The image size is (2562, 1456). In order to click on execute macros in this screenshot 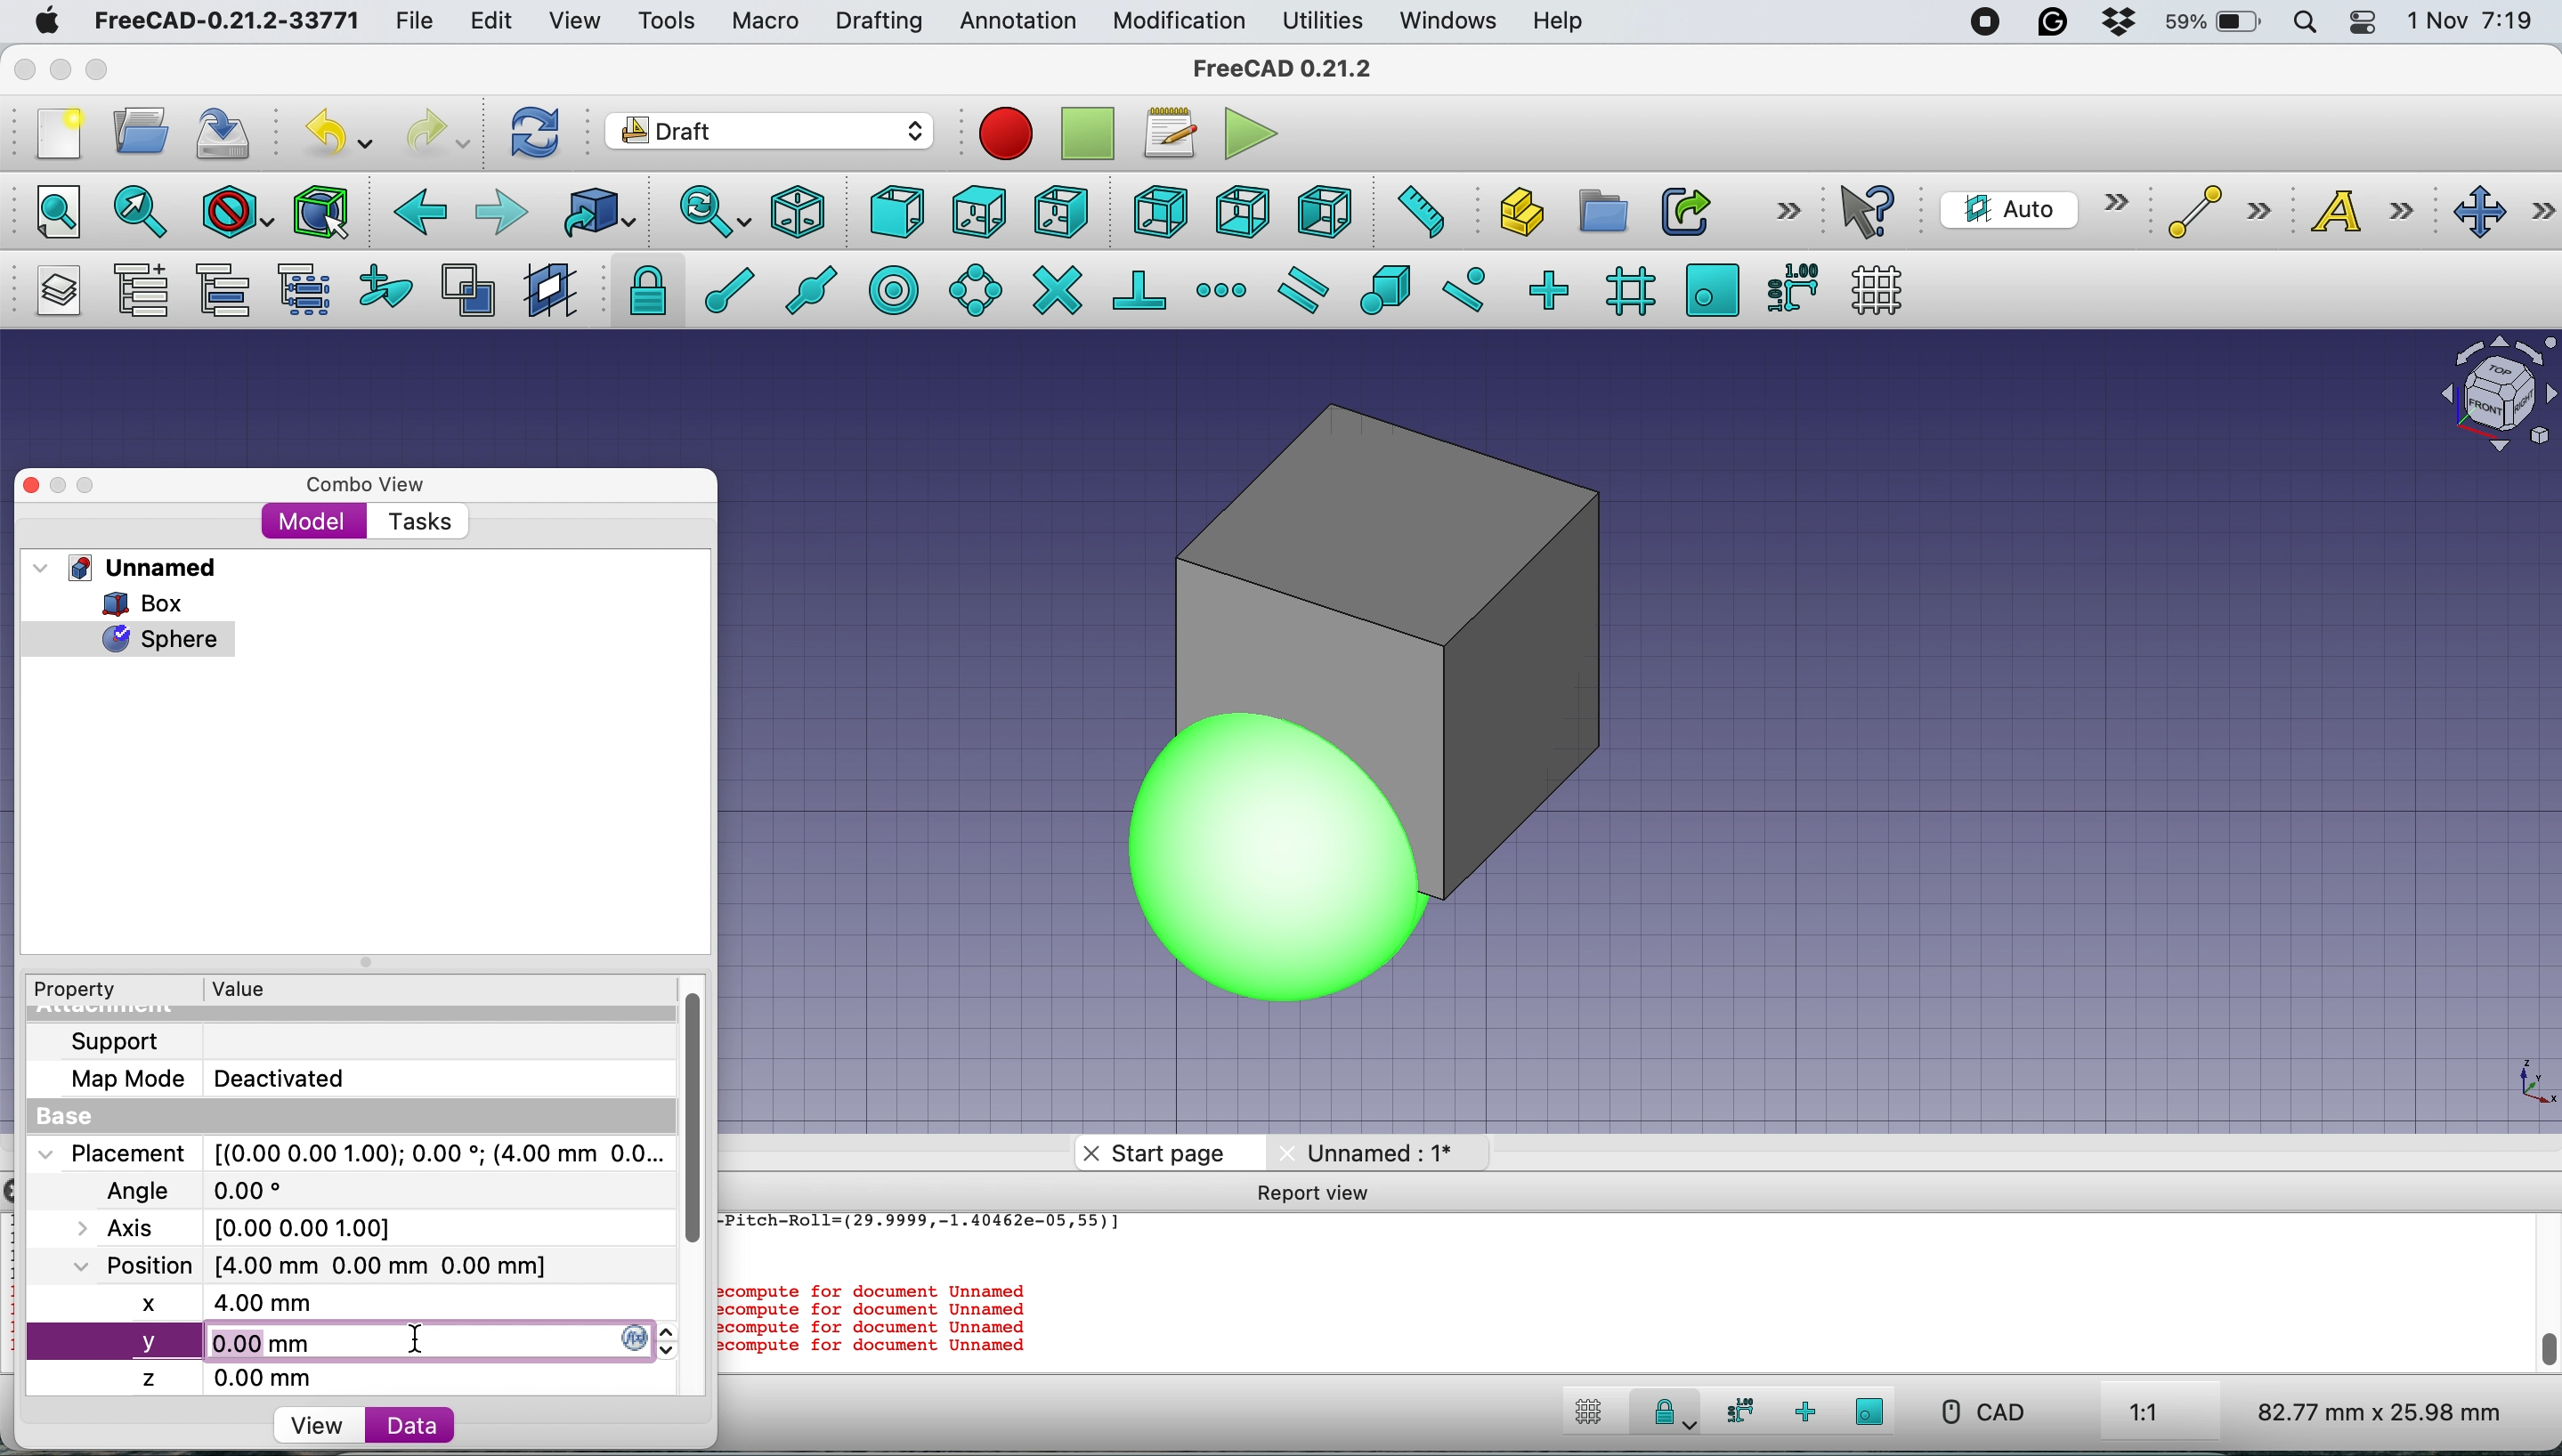, I will do `click(1253, 133)`.